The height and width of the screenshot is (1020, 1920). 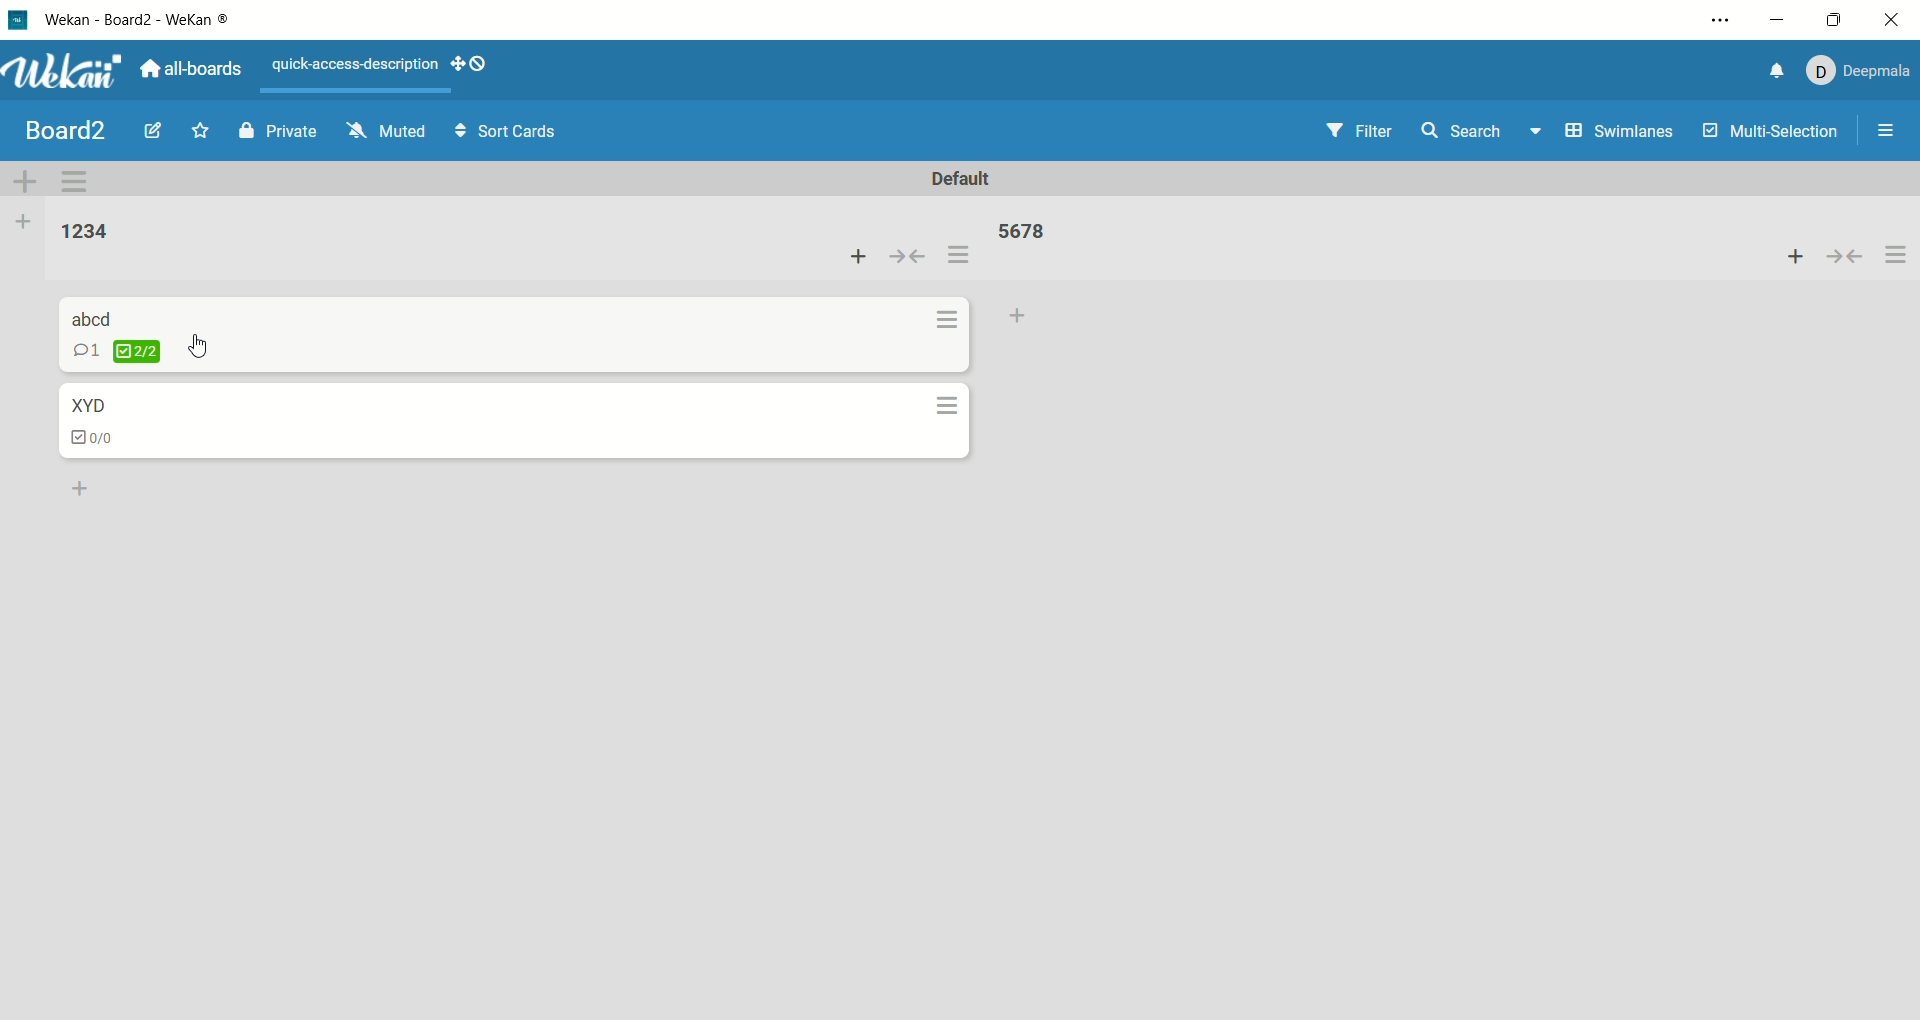 I want to click on SHOW-DESKTOP-DRAG-HANDLES, so click(x=470, y=65).